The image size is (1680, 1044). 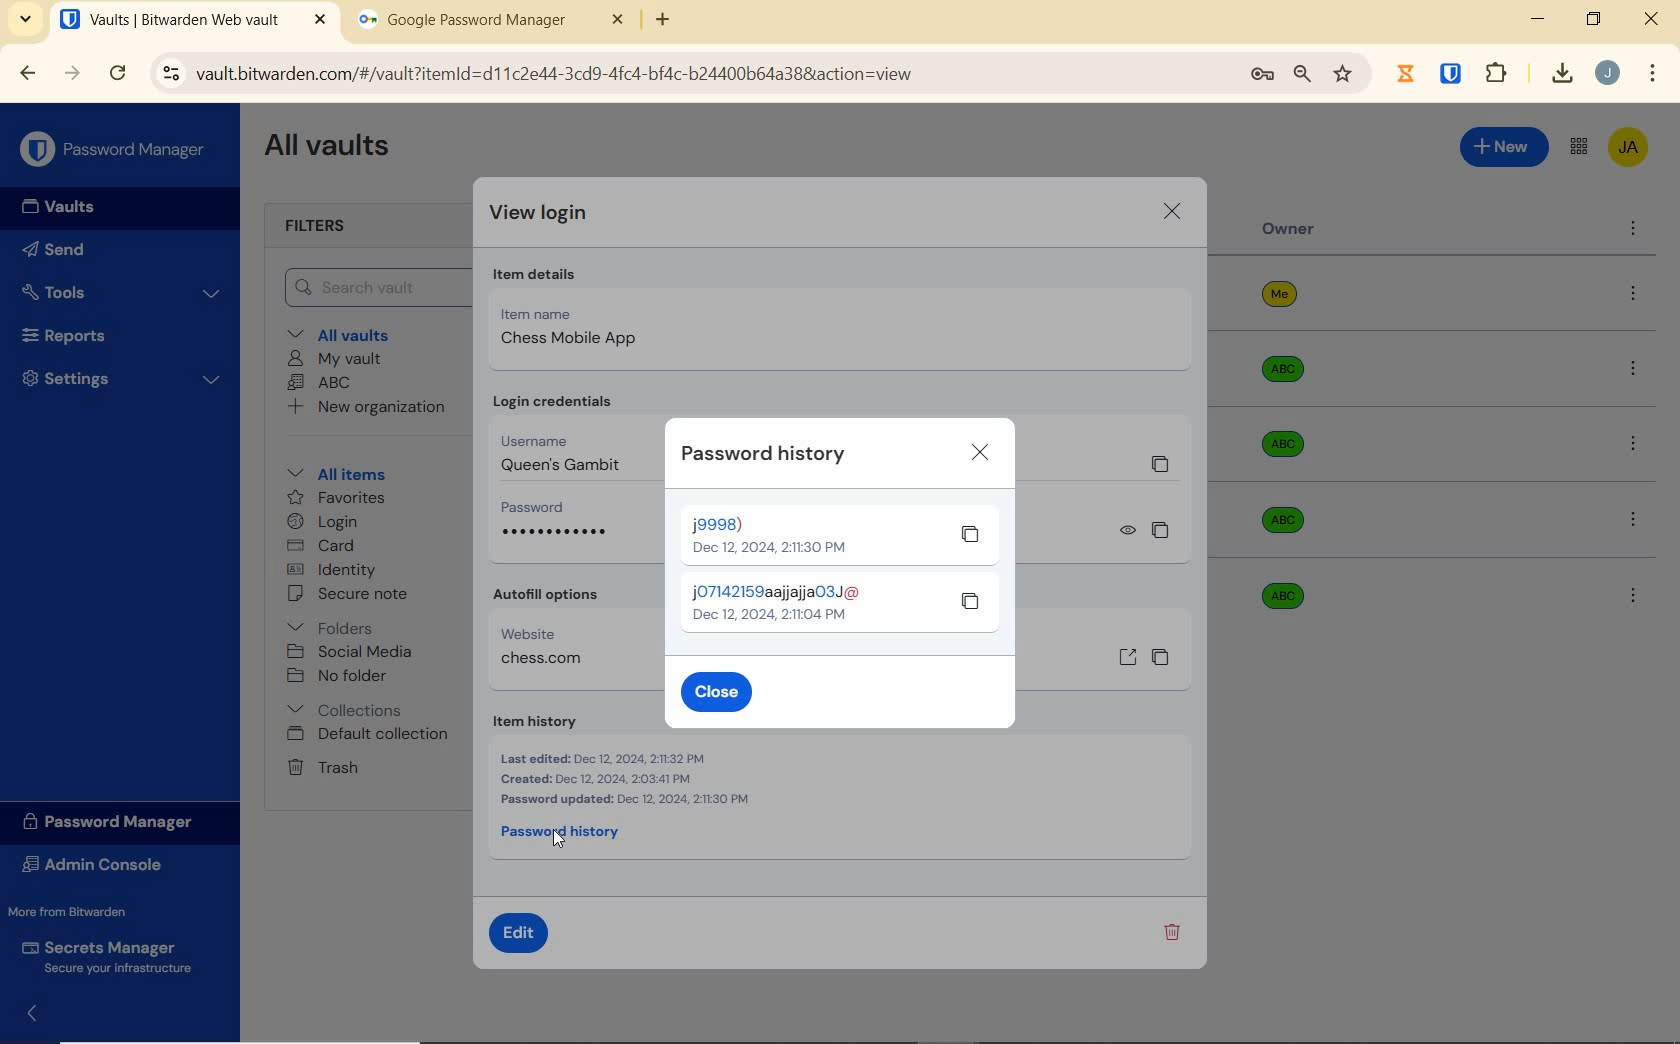 I want to click on cursor, so click(x=562, y=837).